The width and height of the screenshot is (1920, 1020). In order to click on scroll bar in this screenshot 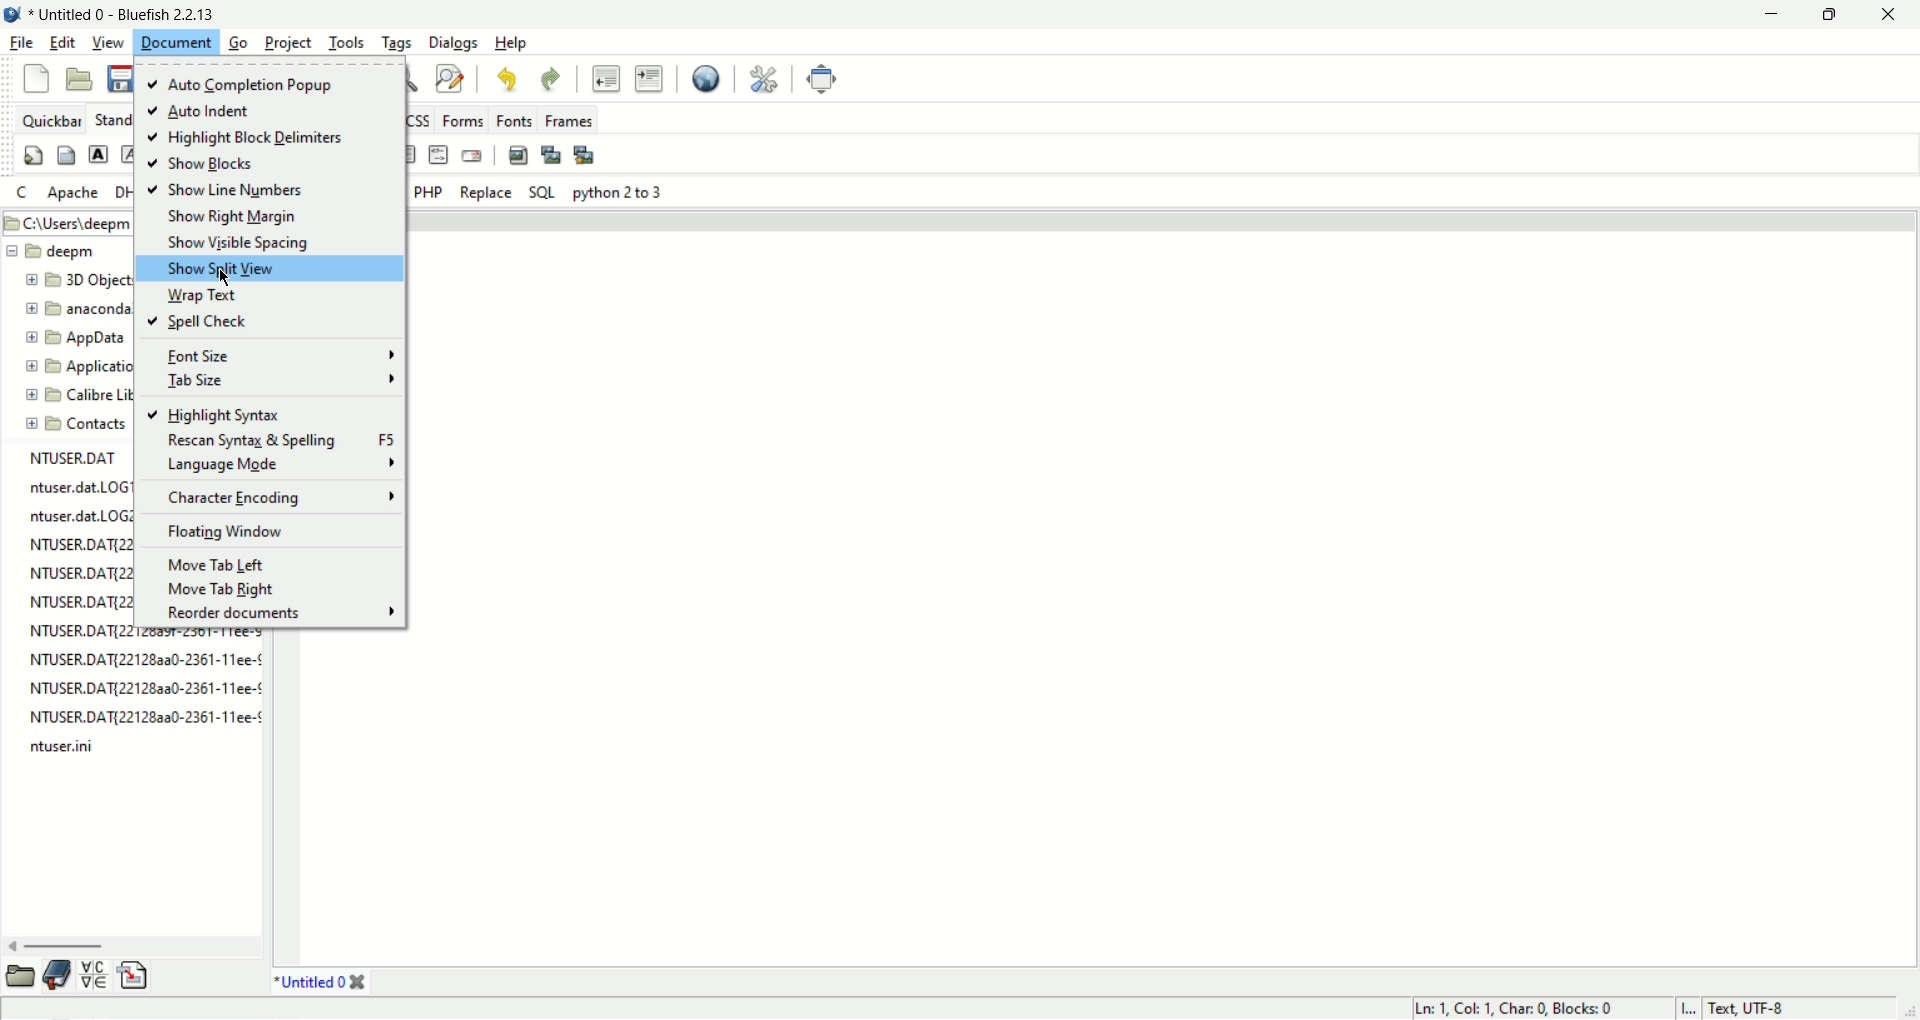, I will do `click(122, 948)`.